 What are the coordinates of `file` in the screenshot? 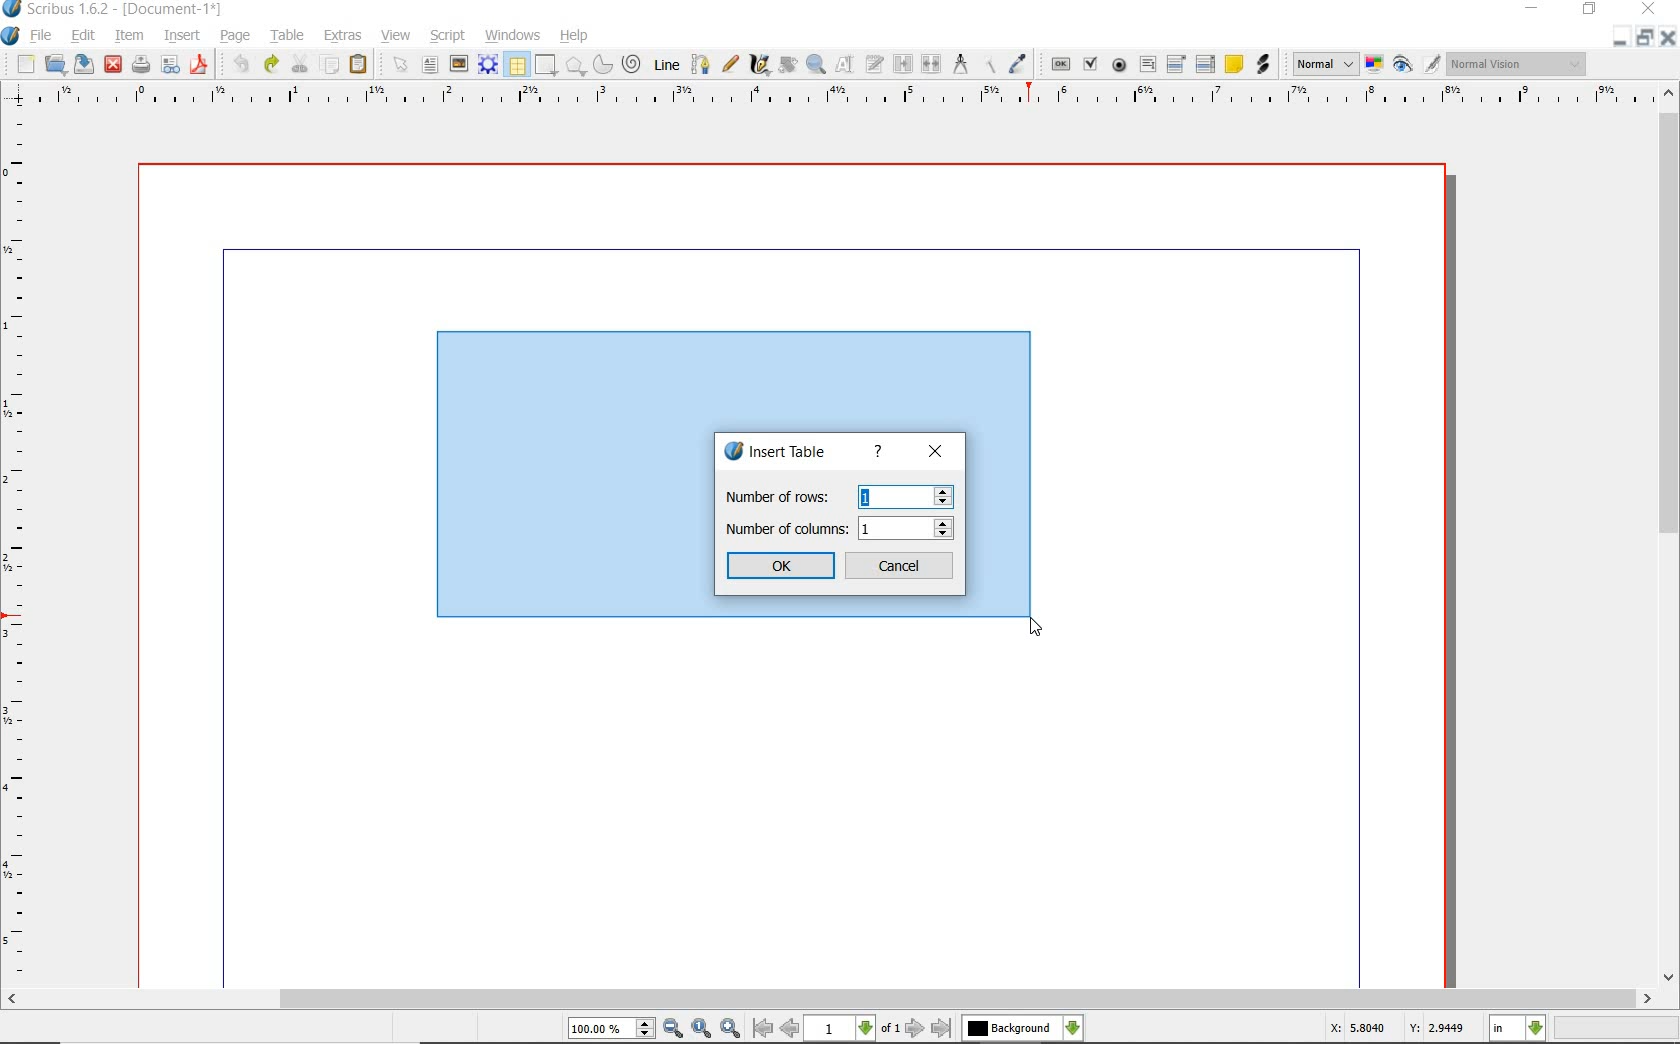 It's located at (42, 37).